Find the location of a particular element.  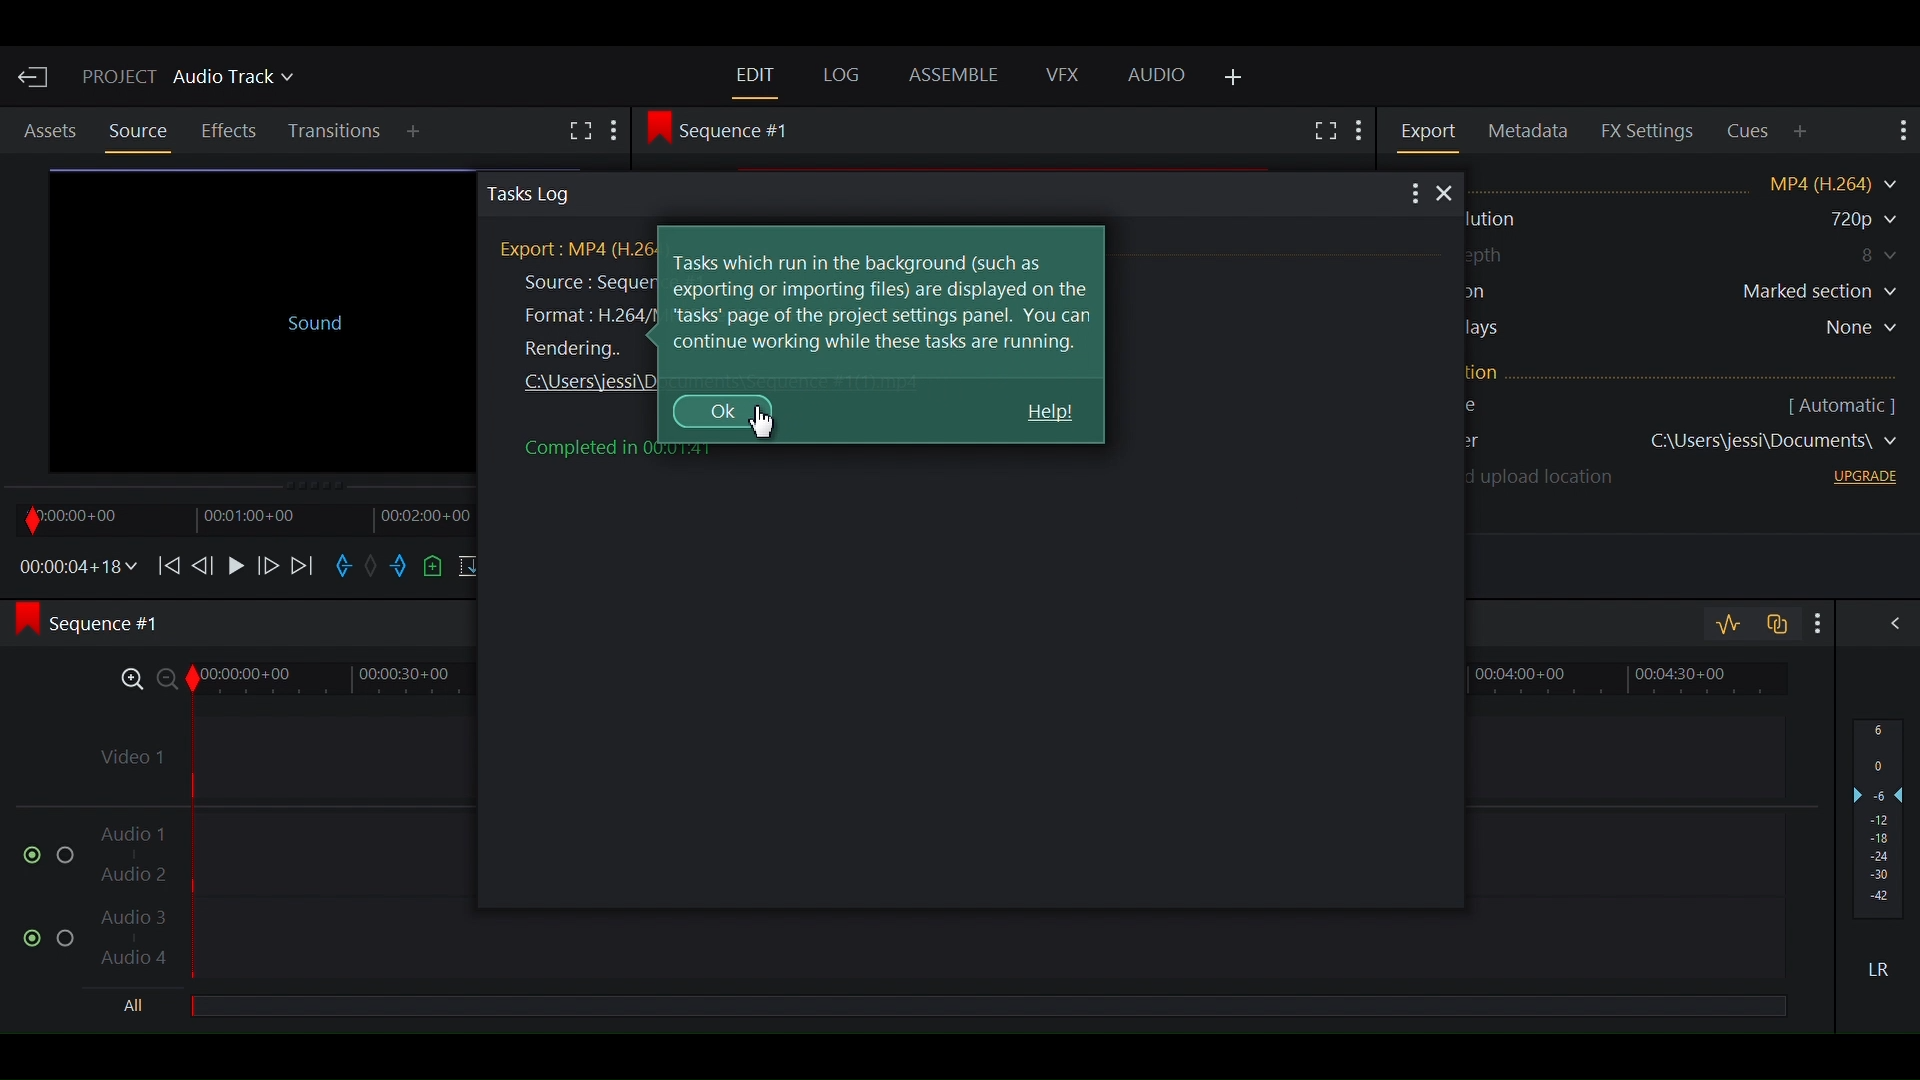

Toggle audio editing levels is located at coordinates (1727, 625).